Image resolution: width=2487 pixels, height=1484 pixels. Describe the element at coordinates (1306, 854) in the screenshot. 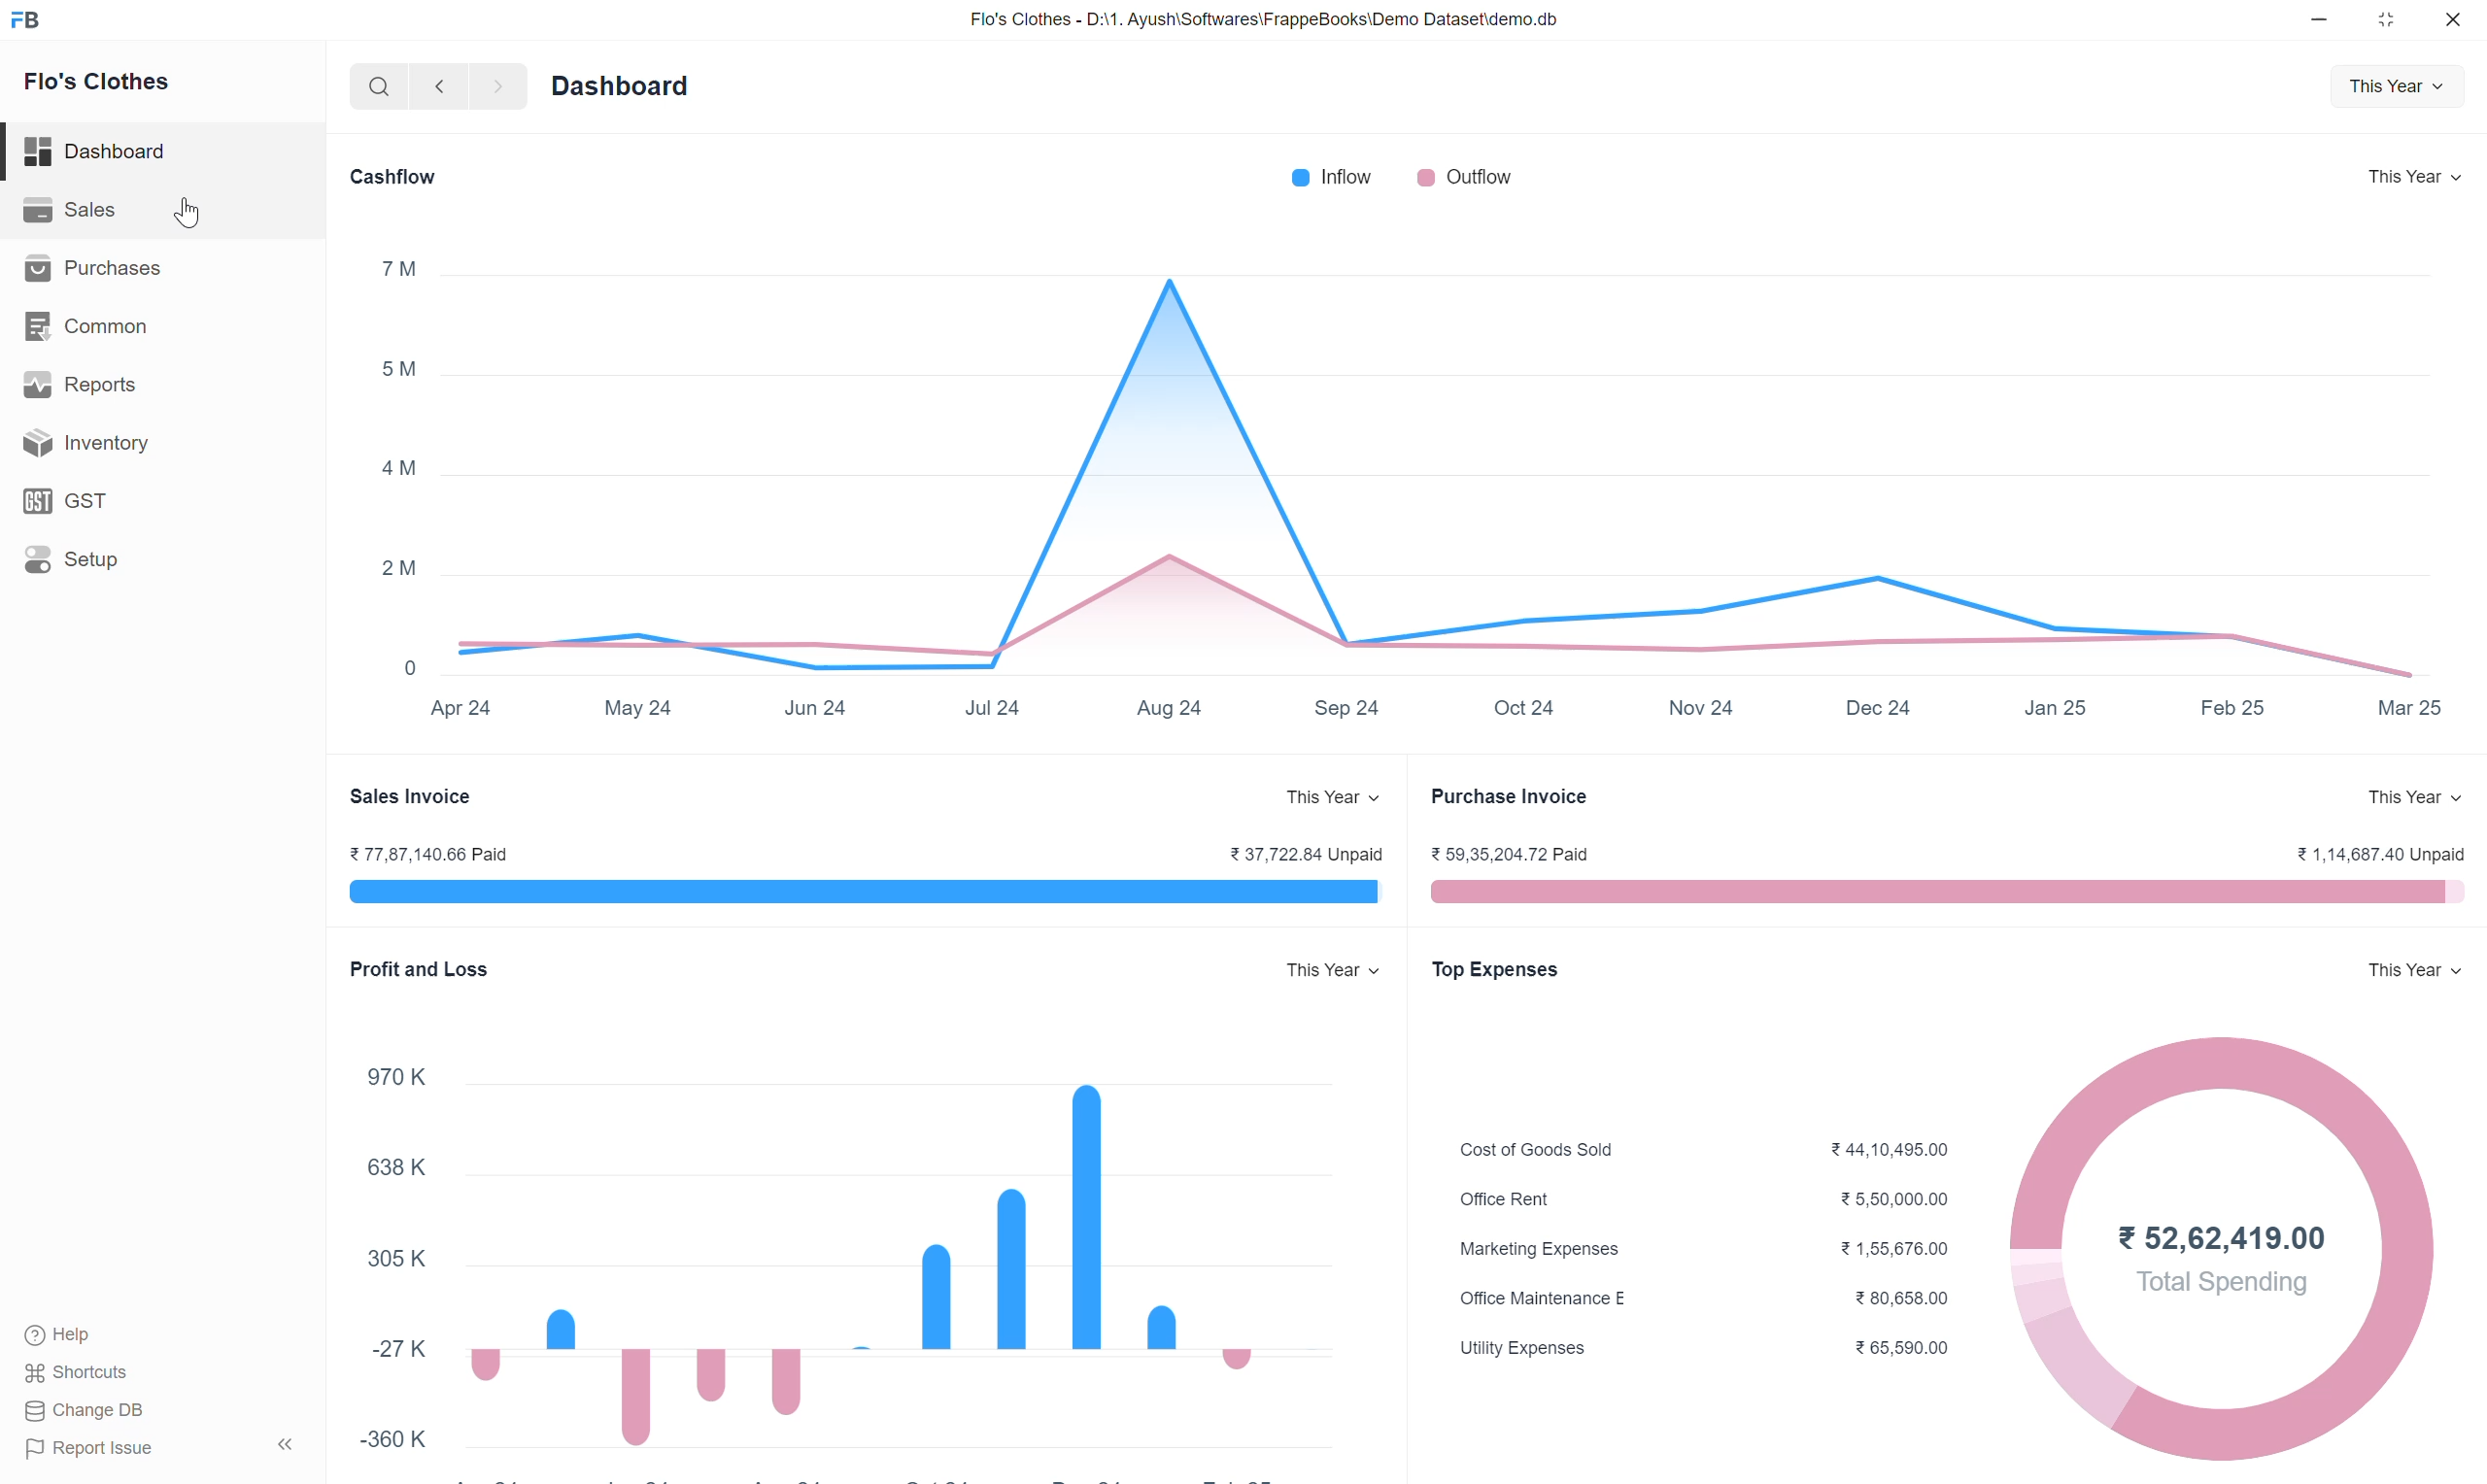

I see `Rs 37,722.84 Unpaid` at that location.